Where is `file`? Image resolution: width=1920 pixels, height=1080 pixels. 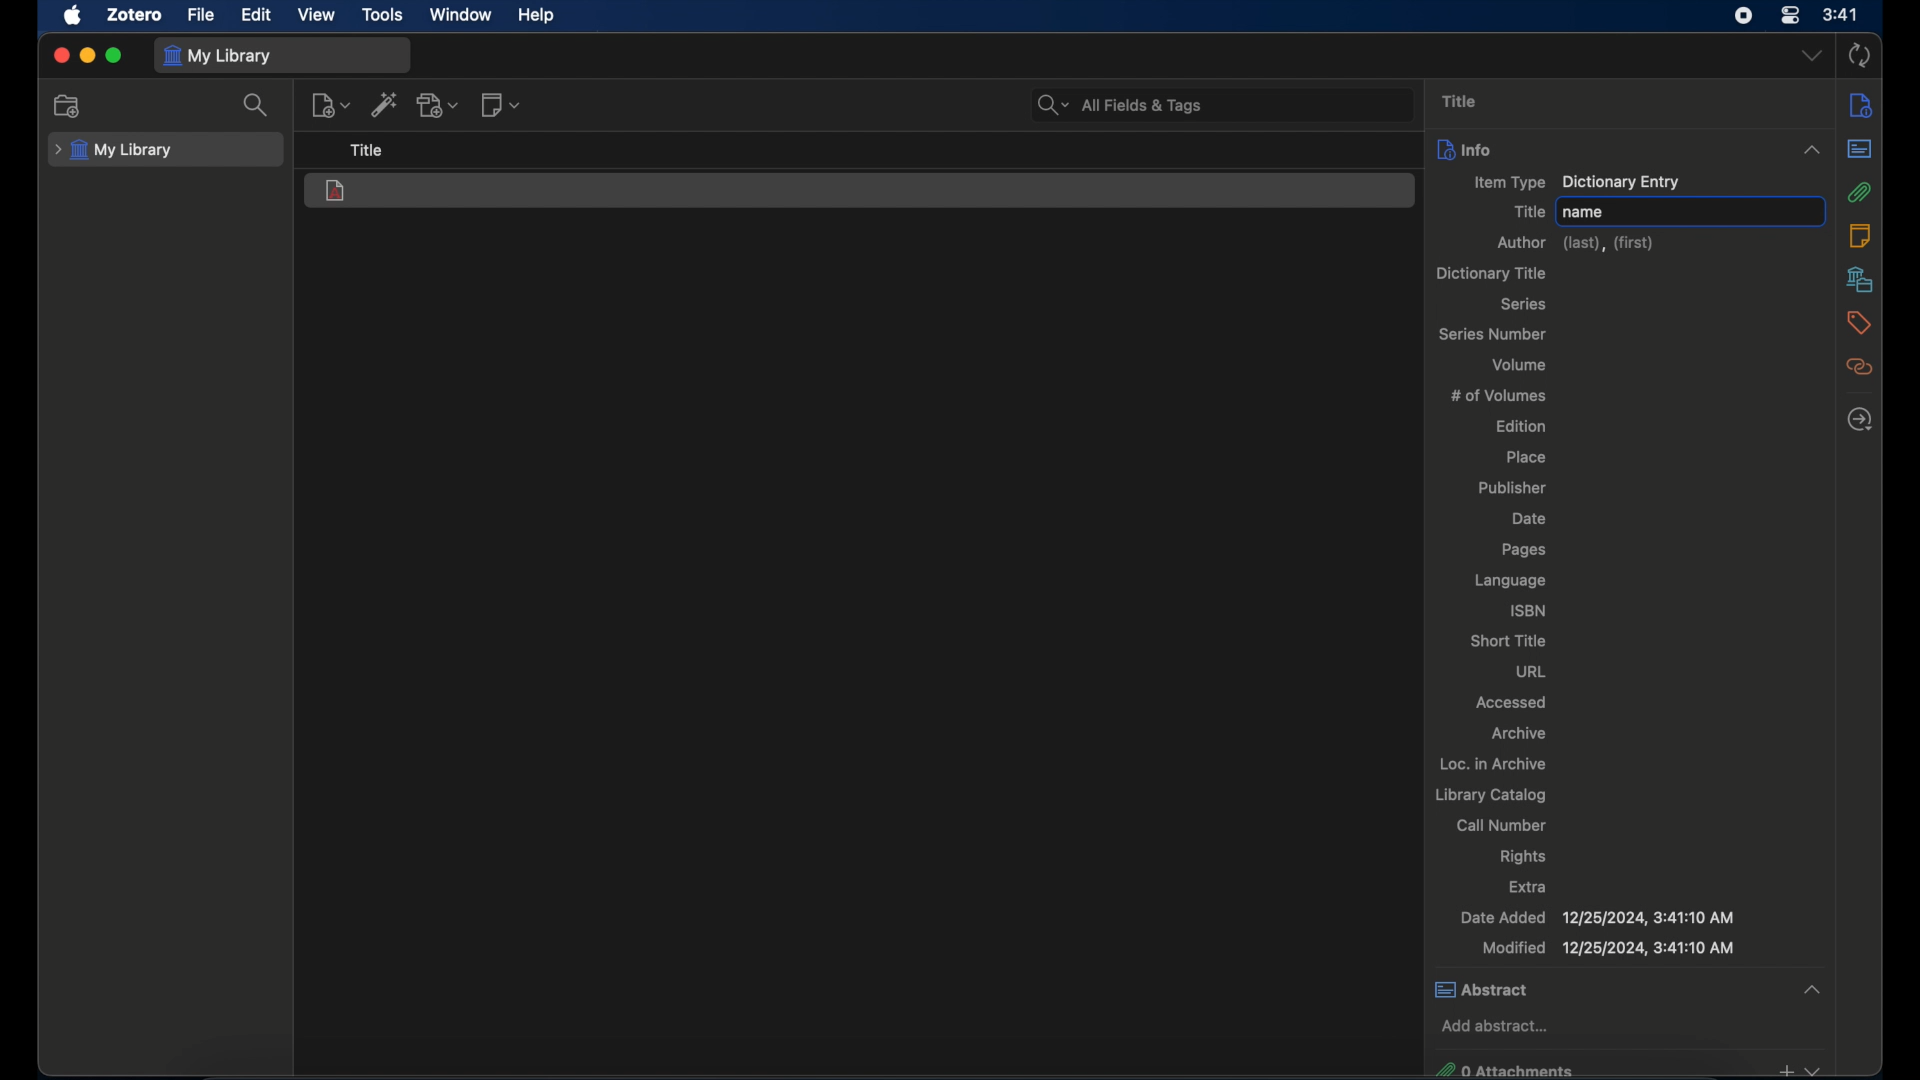 file is located at coordinates (202, 15).